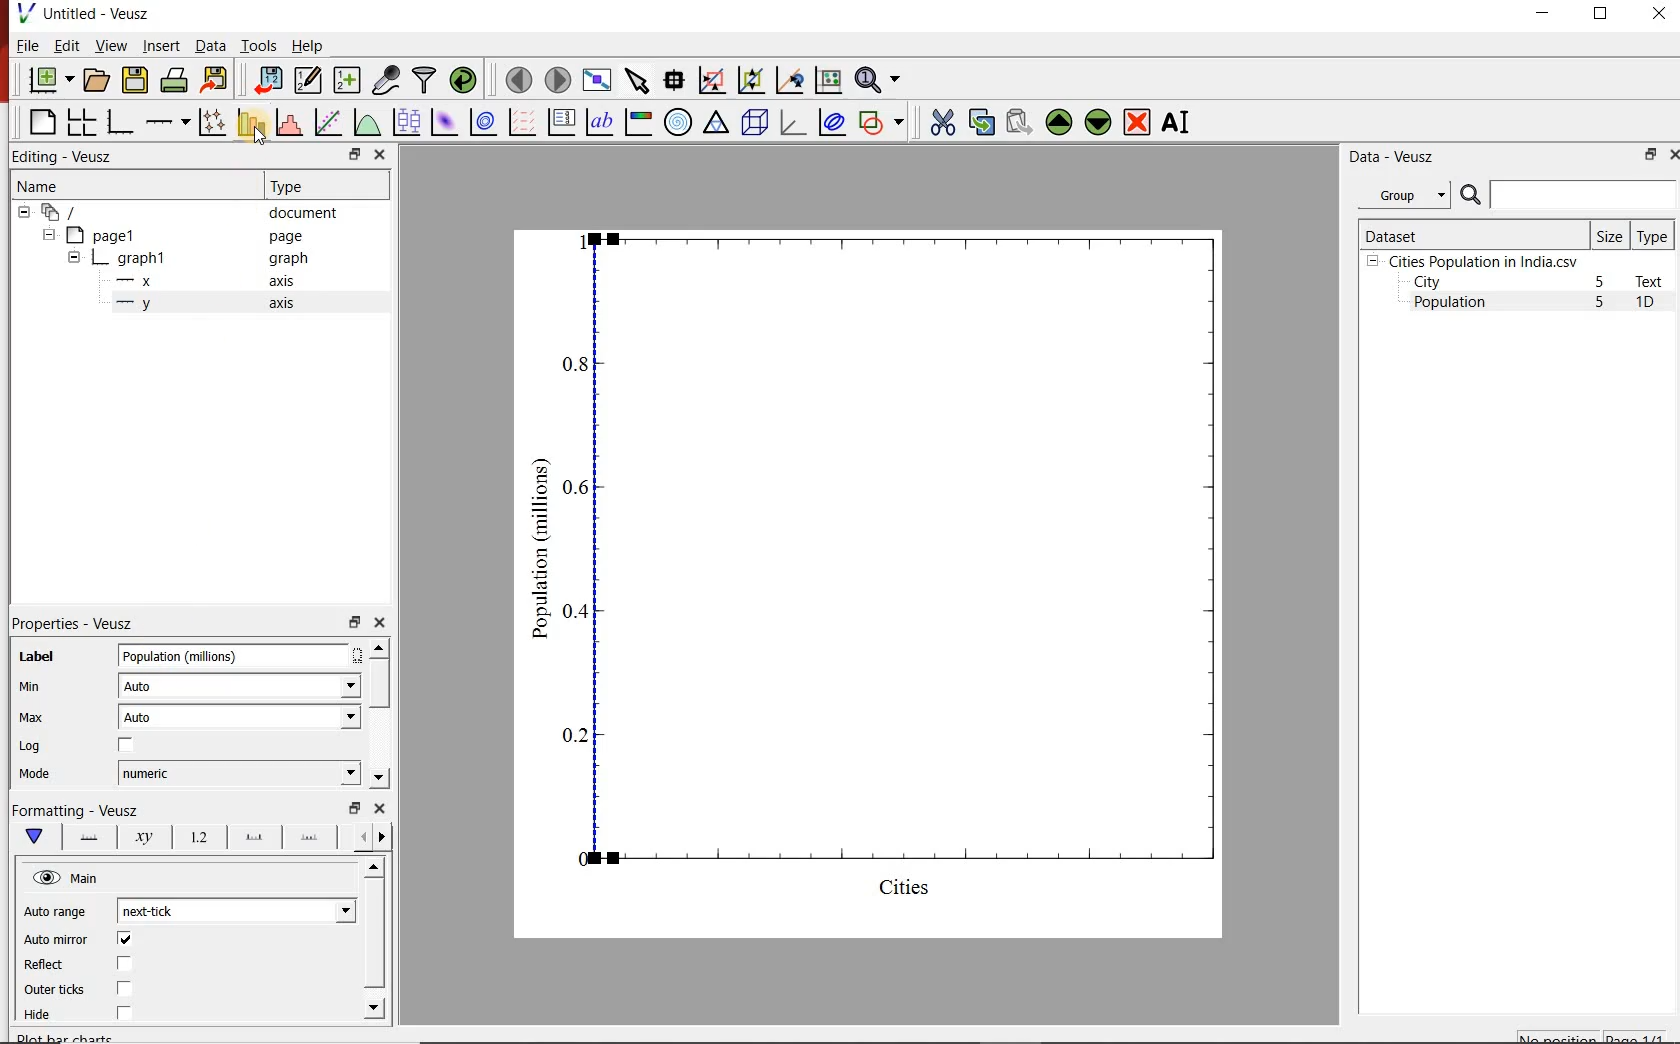 This screenshot has width=1680, height=1044. I want to click on restore, so click(353, 154).